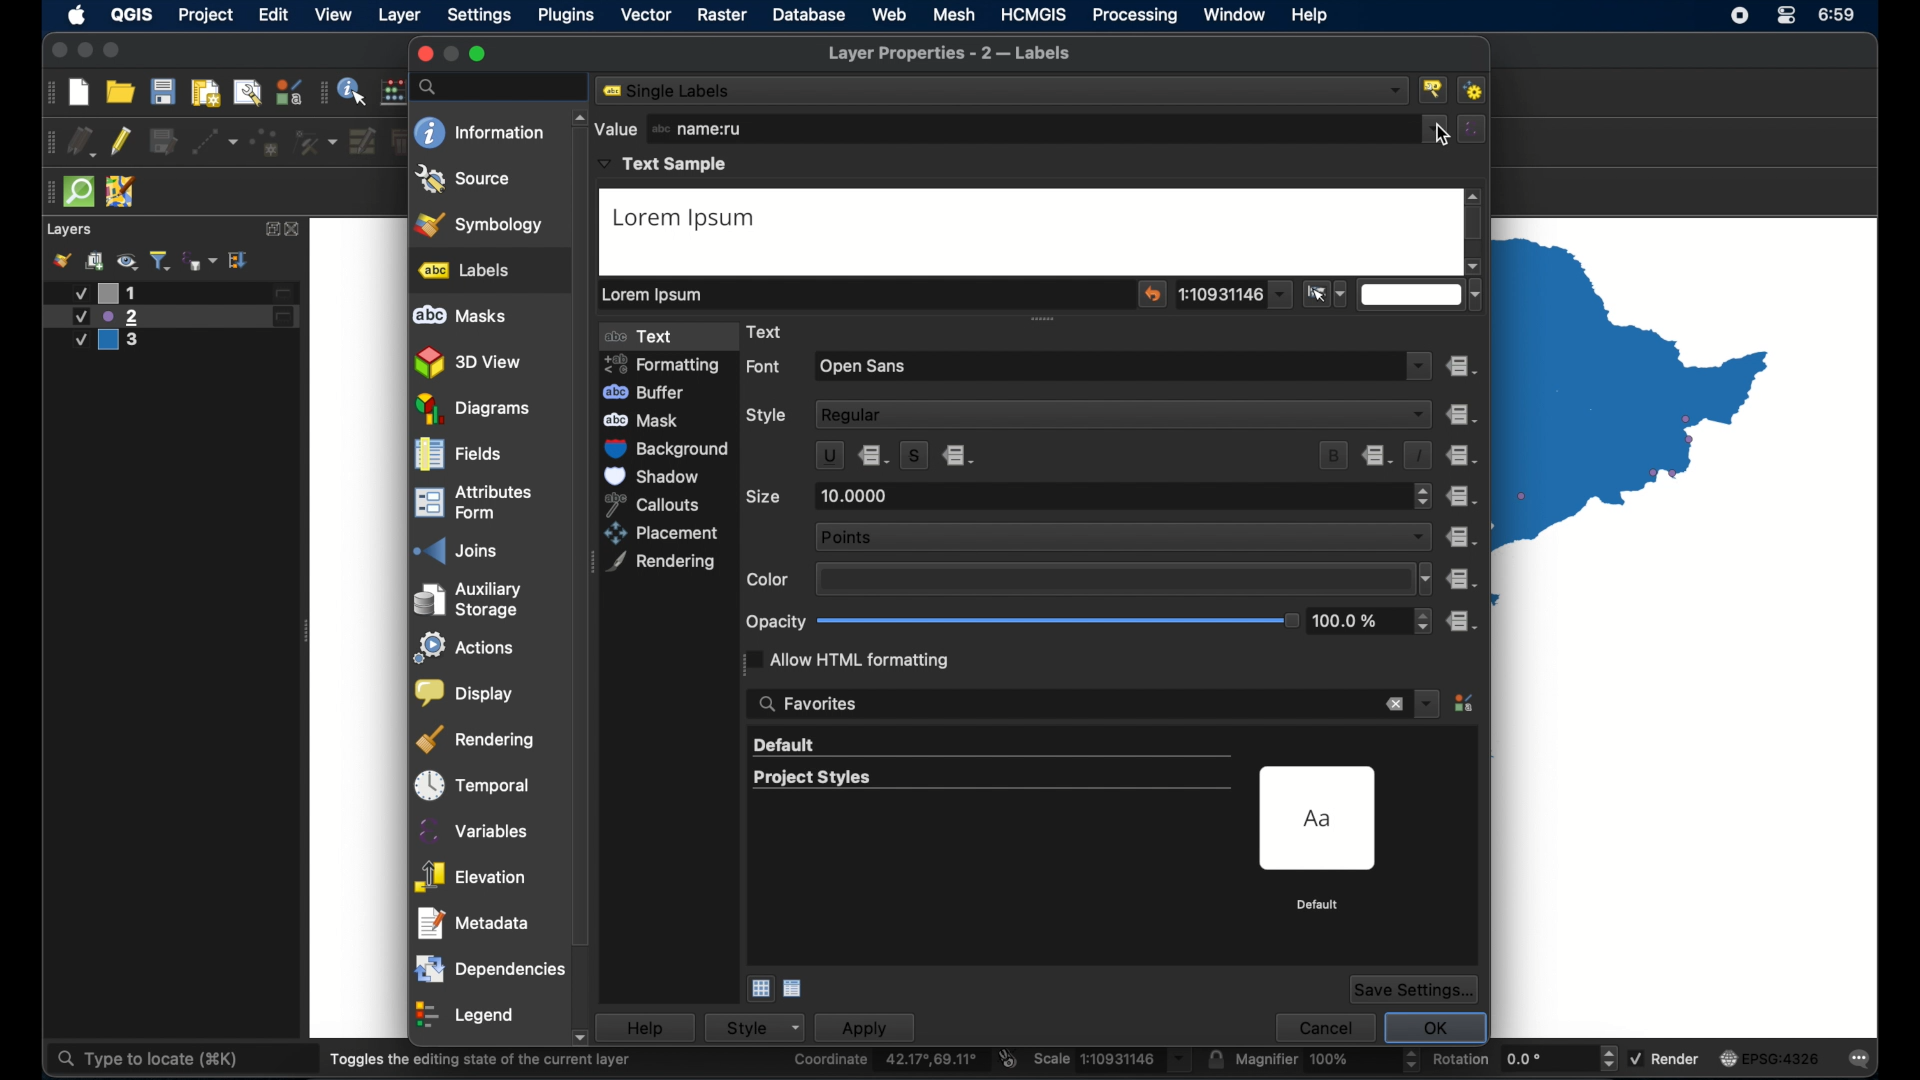 The image size is (1920, 1080). I want to click on layer 1, so click(180, 293).